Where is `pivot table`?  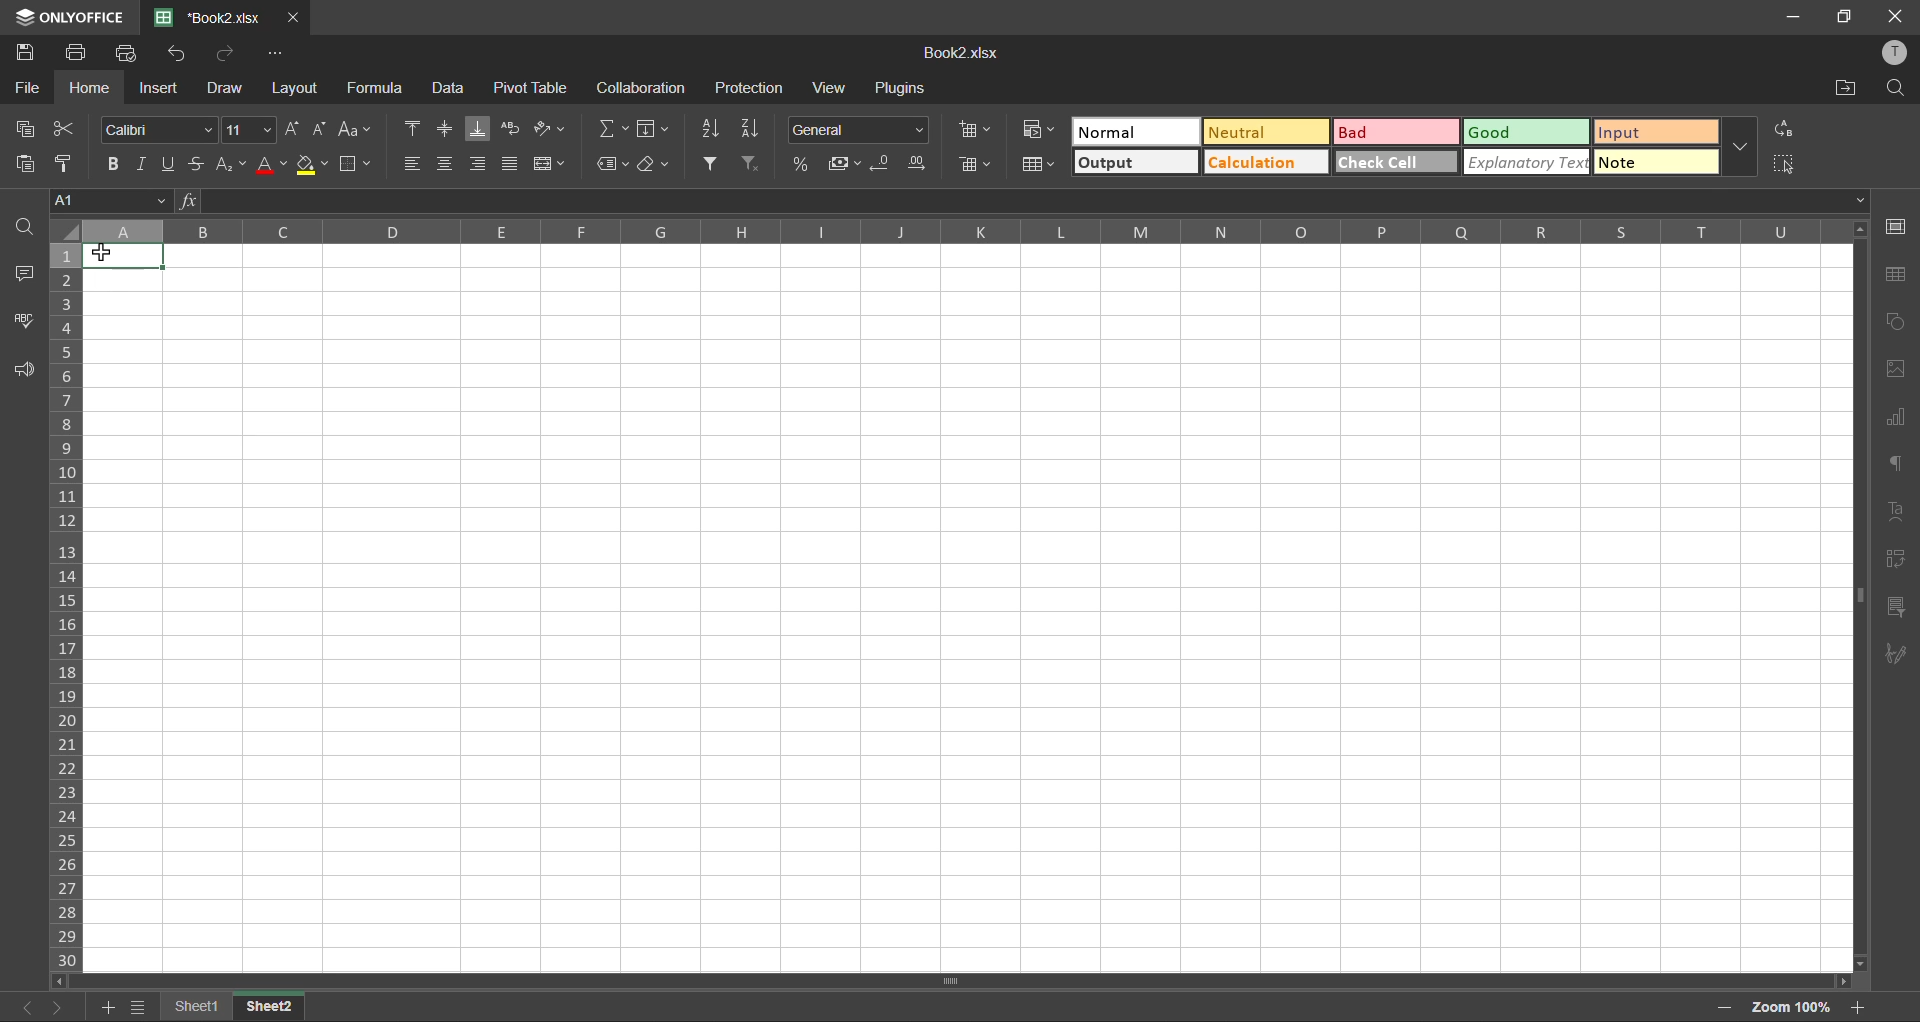 pivot table is located at coordinates (1893, 558).